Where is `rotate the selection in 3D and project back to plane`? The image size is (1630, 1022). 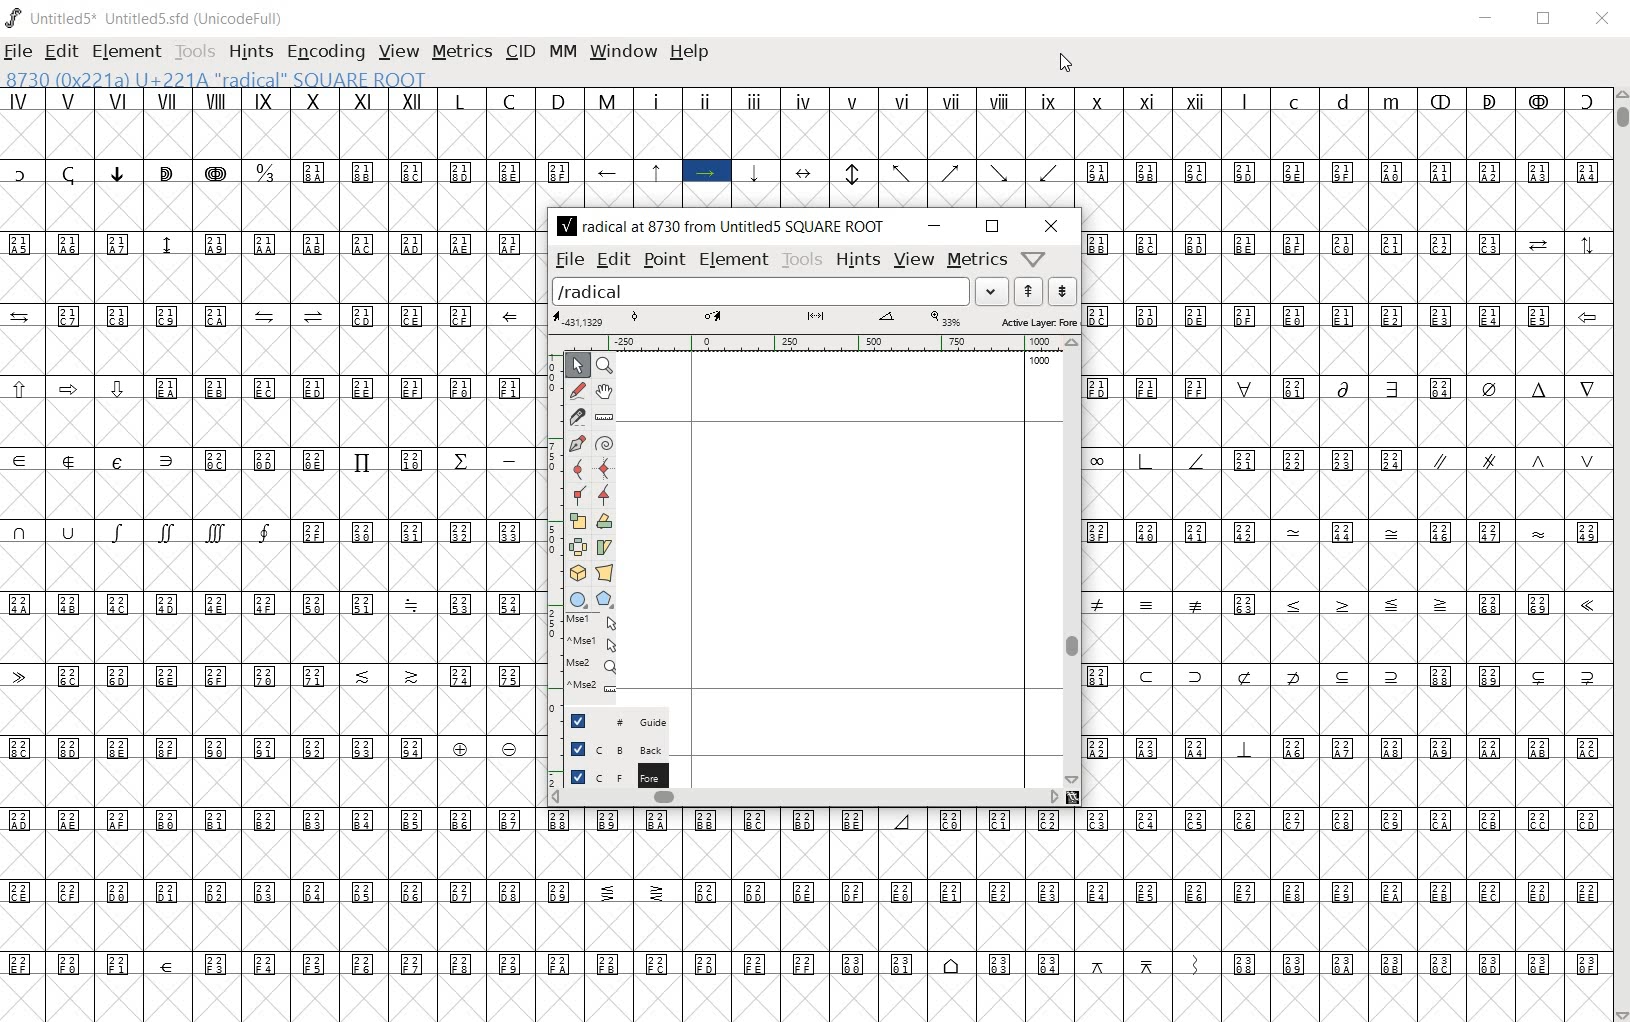
rotate the selection in 3D and project back to plane is located at coordinates (577, 574).